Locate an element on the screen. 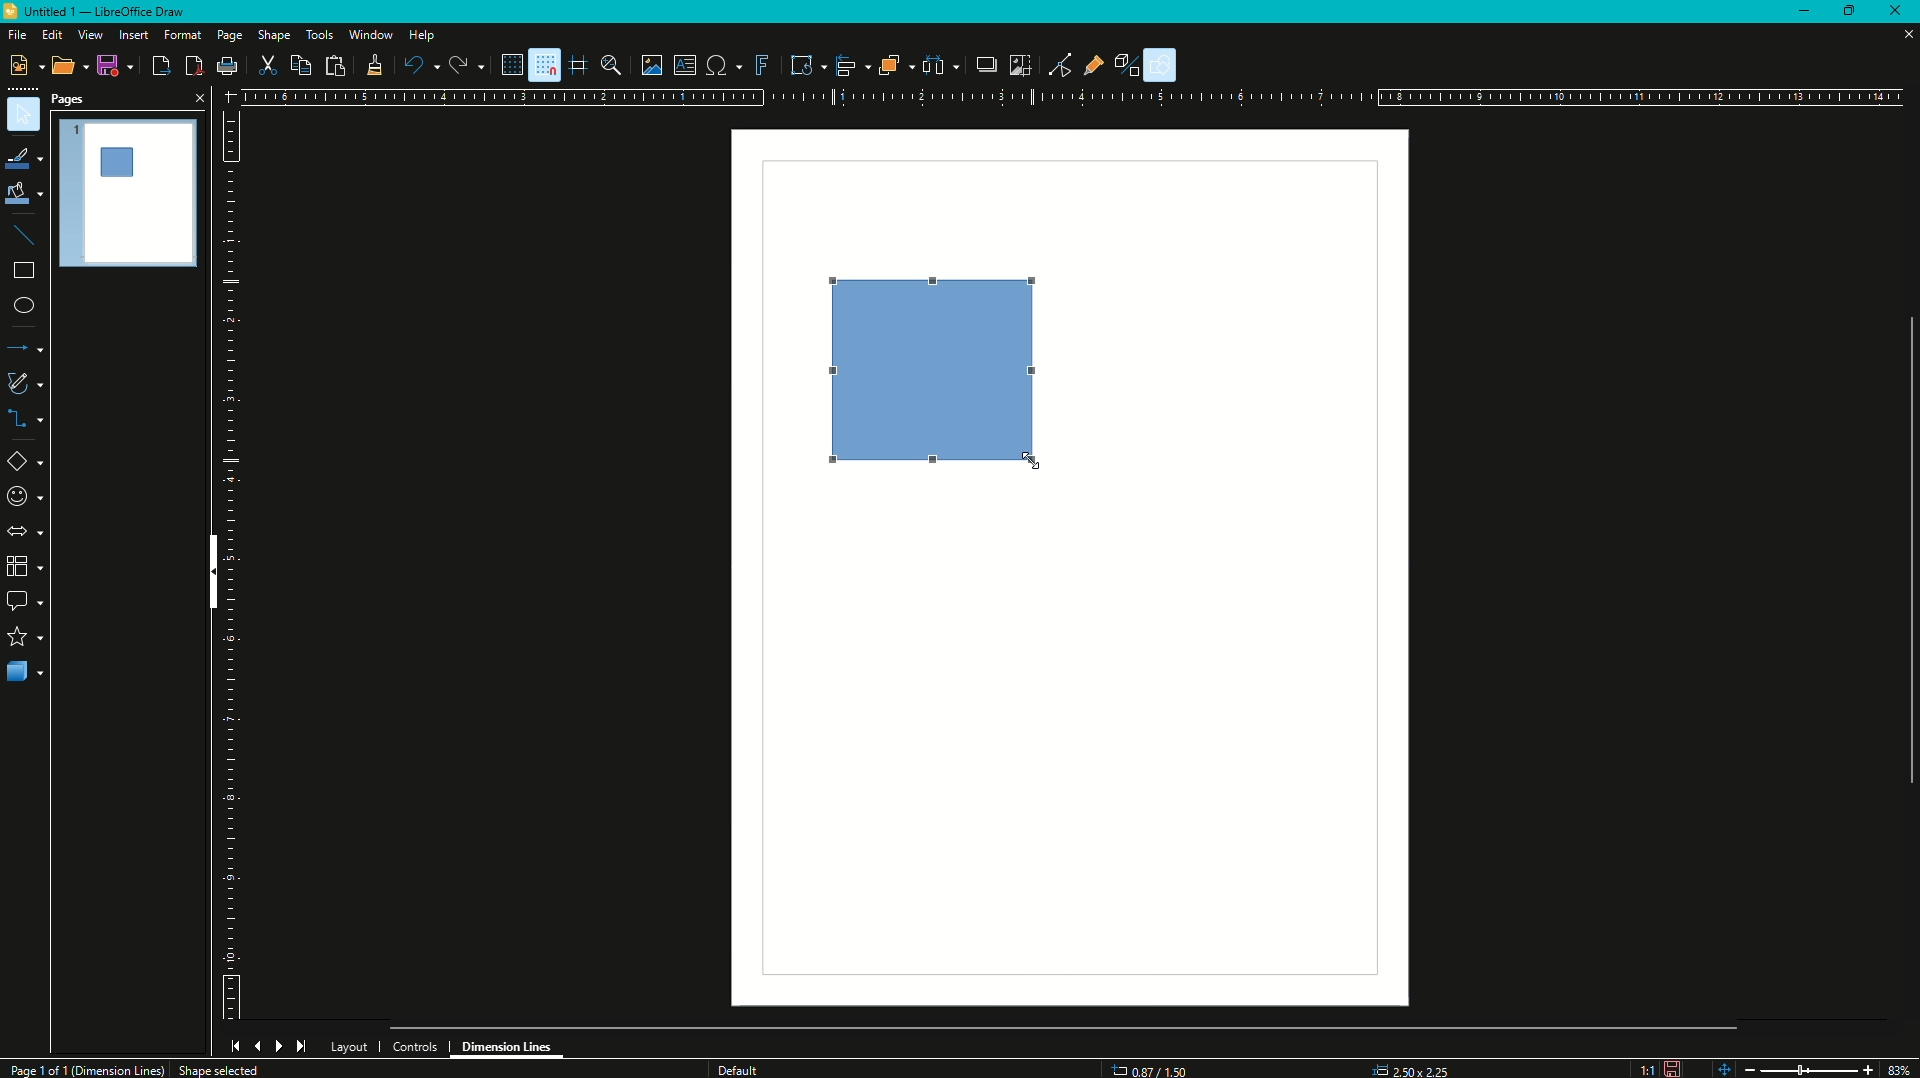  Arrange is located at coordinates (894, 65).